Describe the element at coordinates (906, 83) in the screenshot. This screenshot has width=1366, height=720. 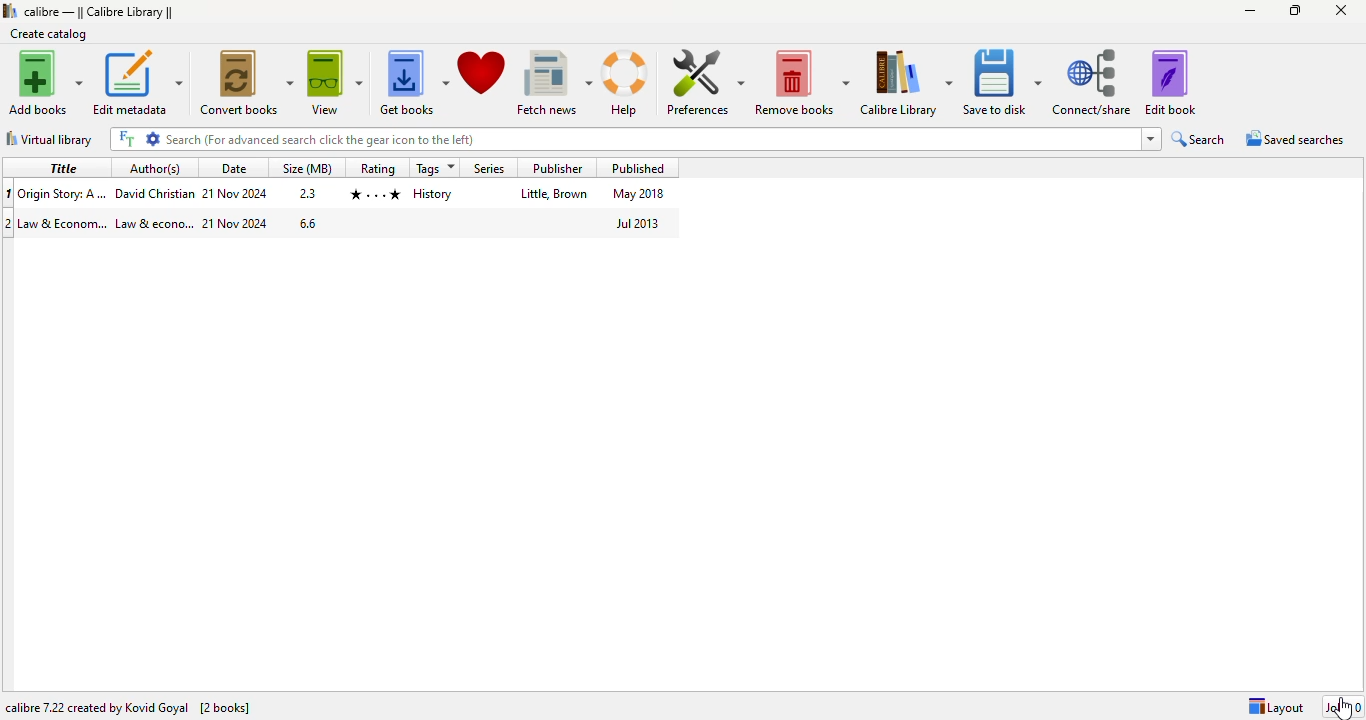
I see `calibre library` at that location.